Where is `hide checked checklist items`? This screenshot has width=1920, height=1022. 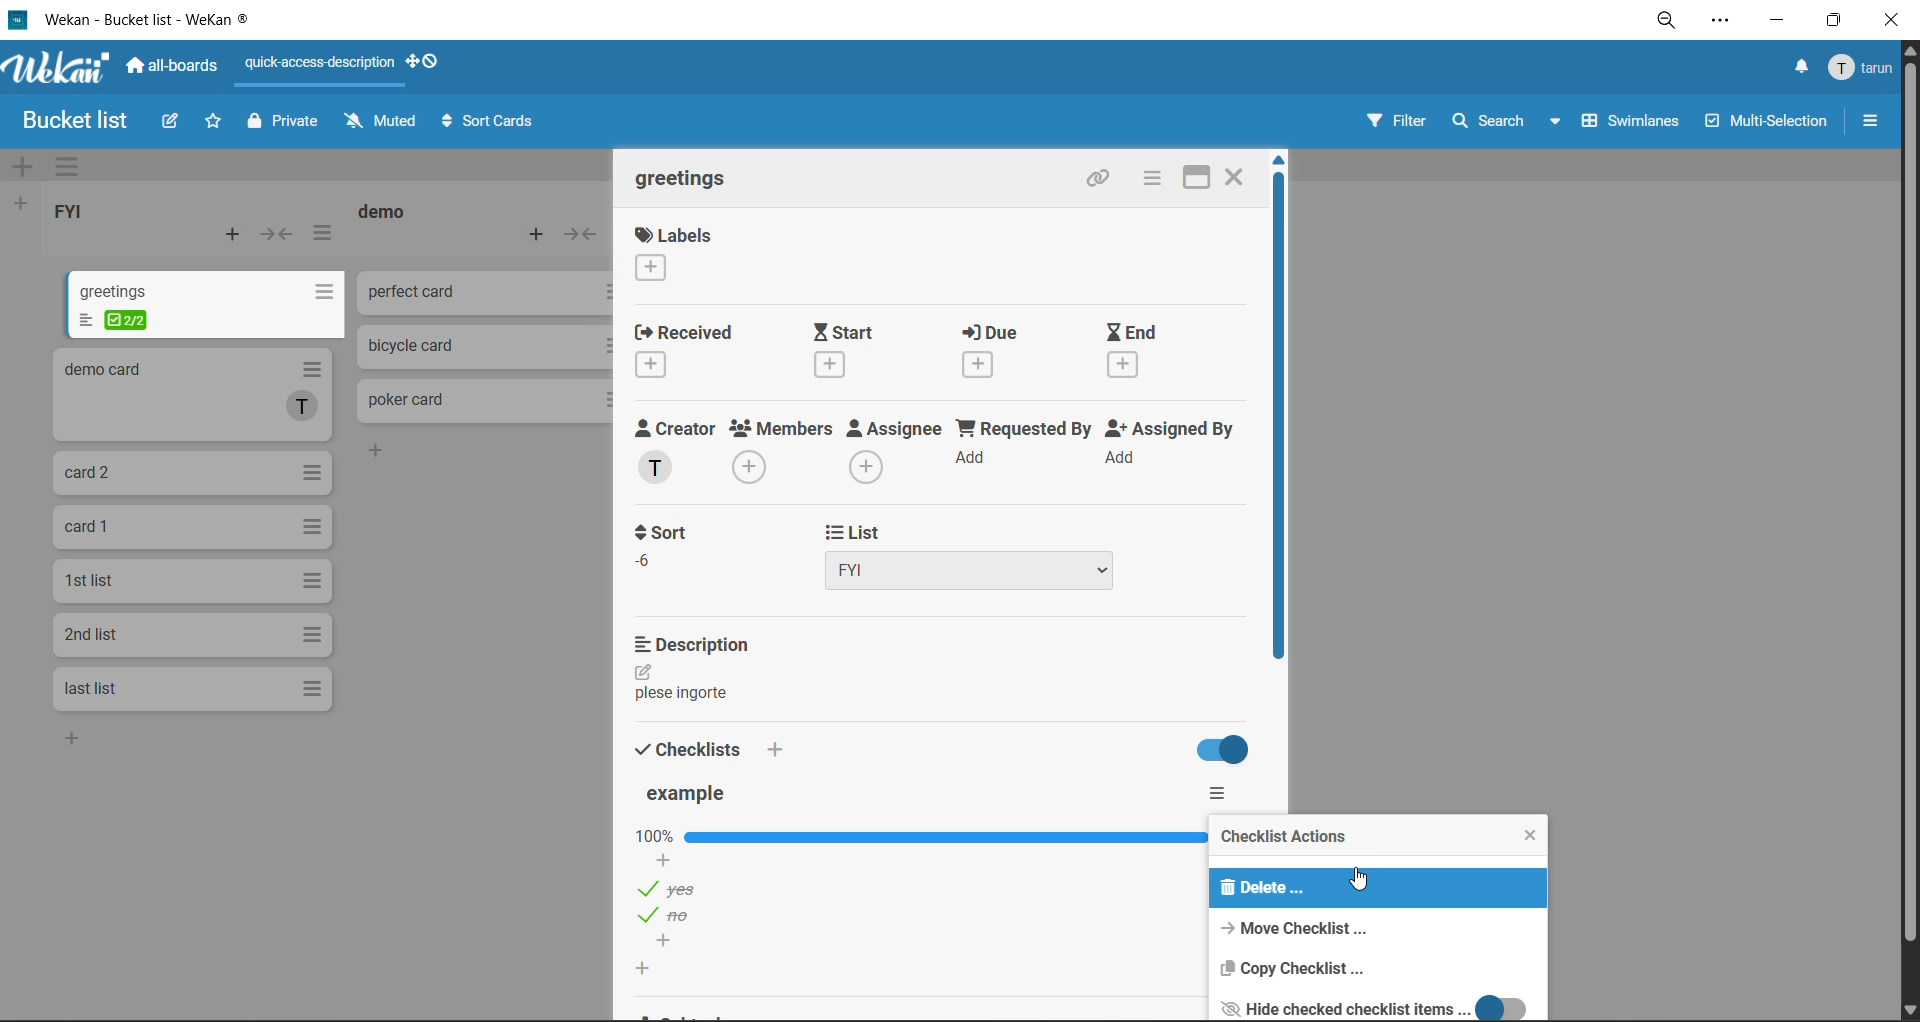 hide checked checklist items is located at coordinates (1368, 1005).